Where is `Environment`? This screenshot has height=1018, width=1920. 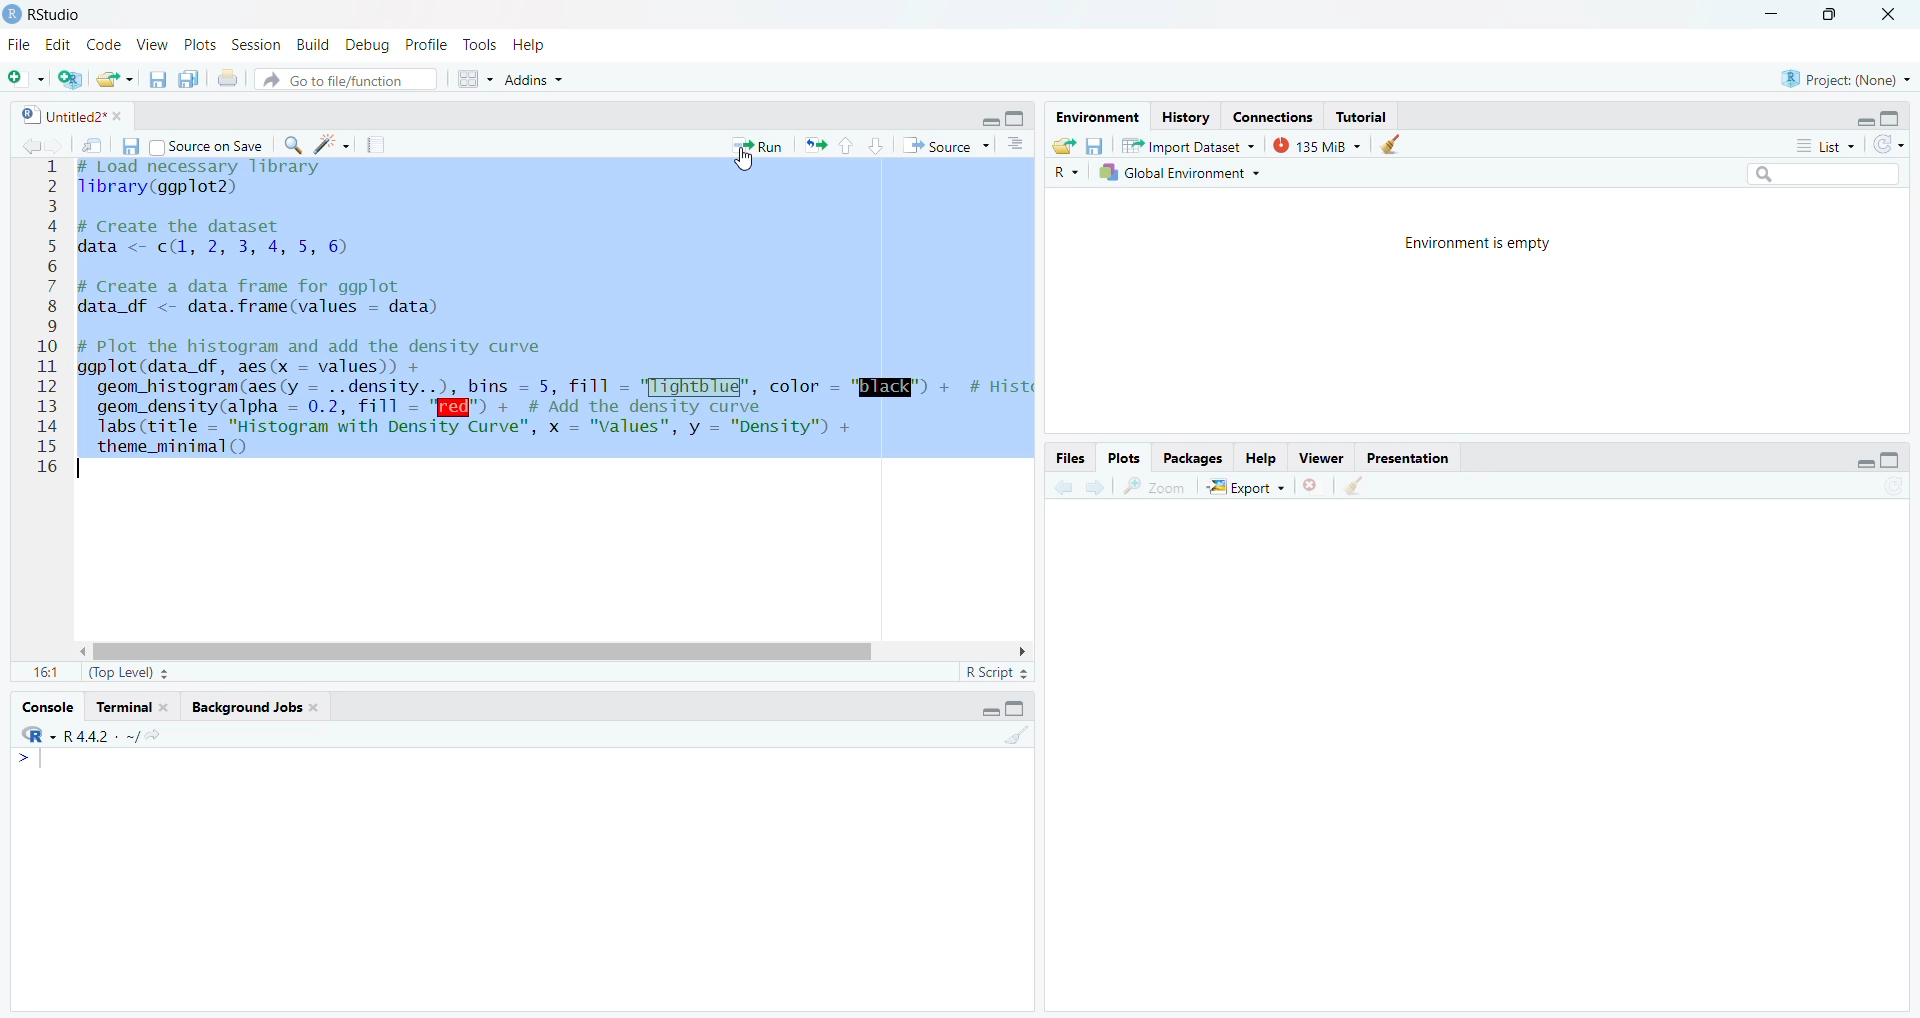
Environment is located at coordinates (1097, 116).